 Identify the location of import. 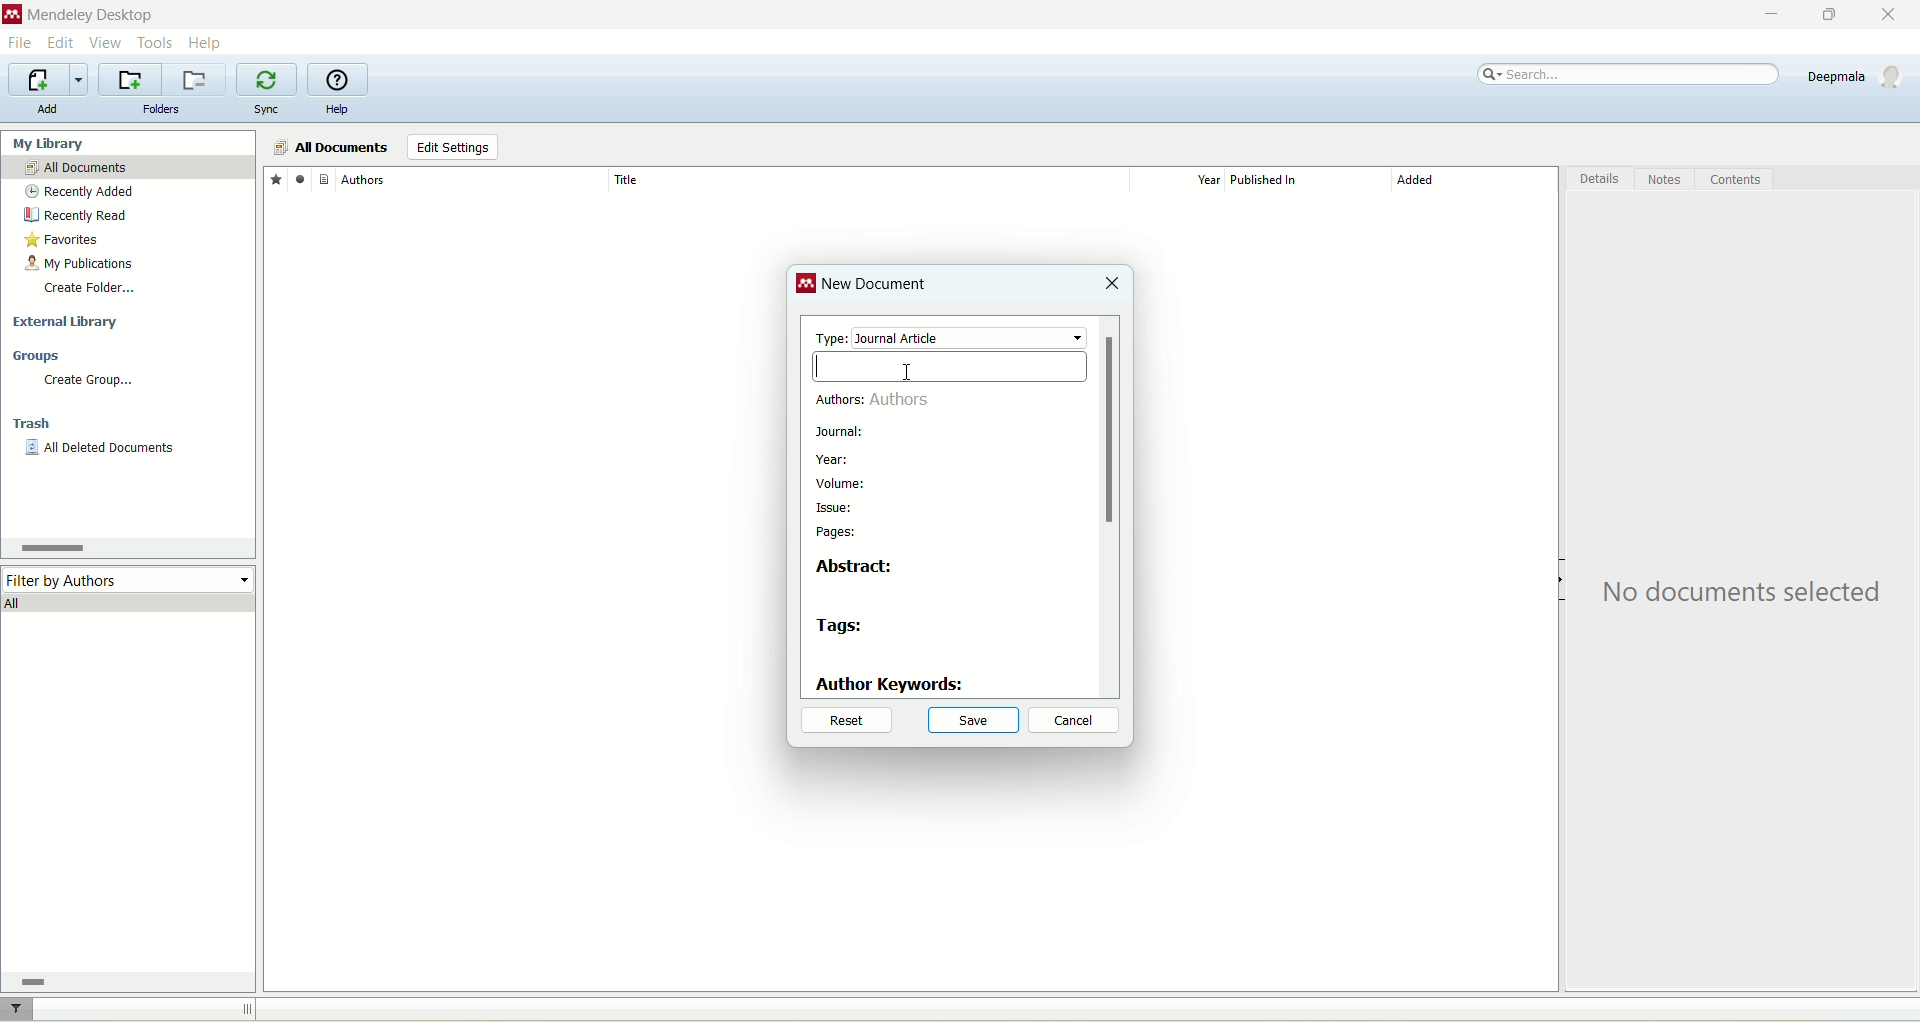
(45, 80).